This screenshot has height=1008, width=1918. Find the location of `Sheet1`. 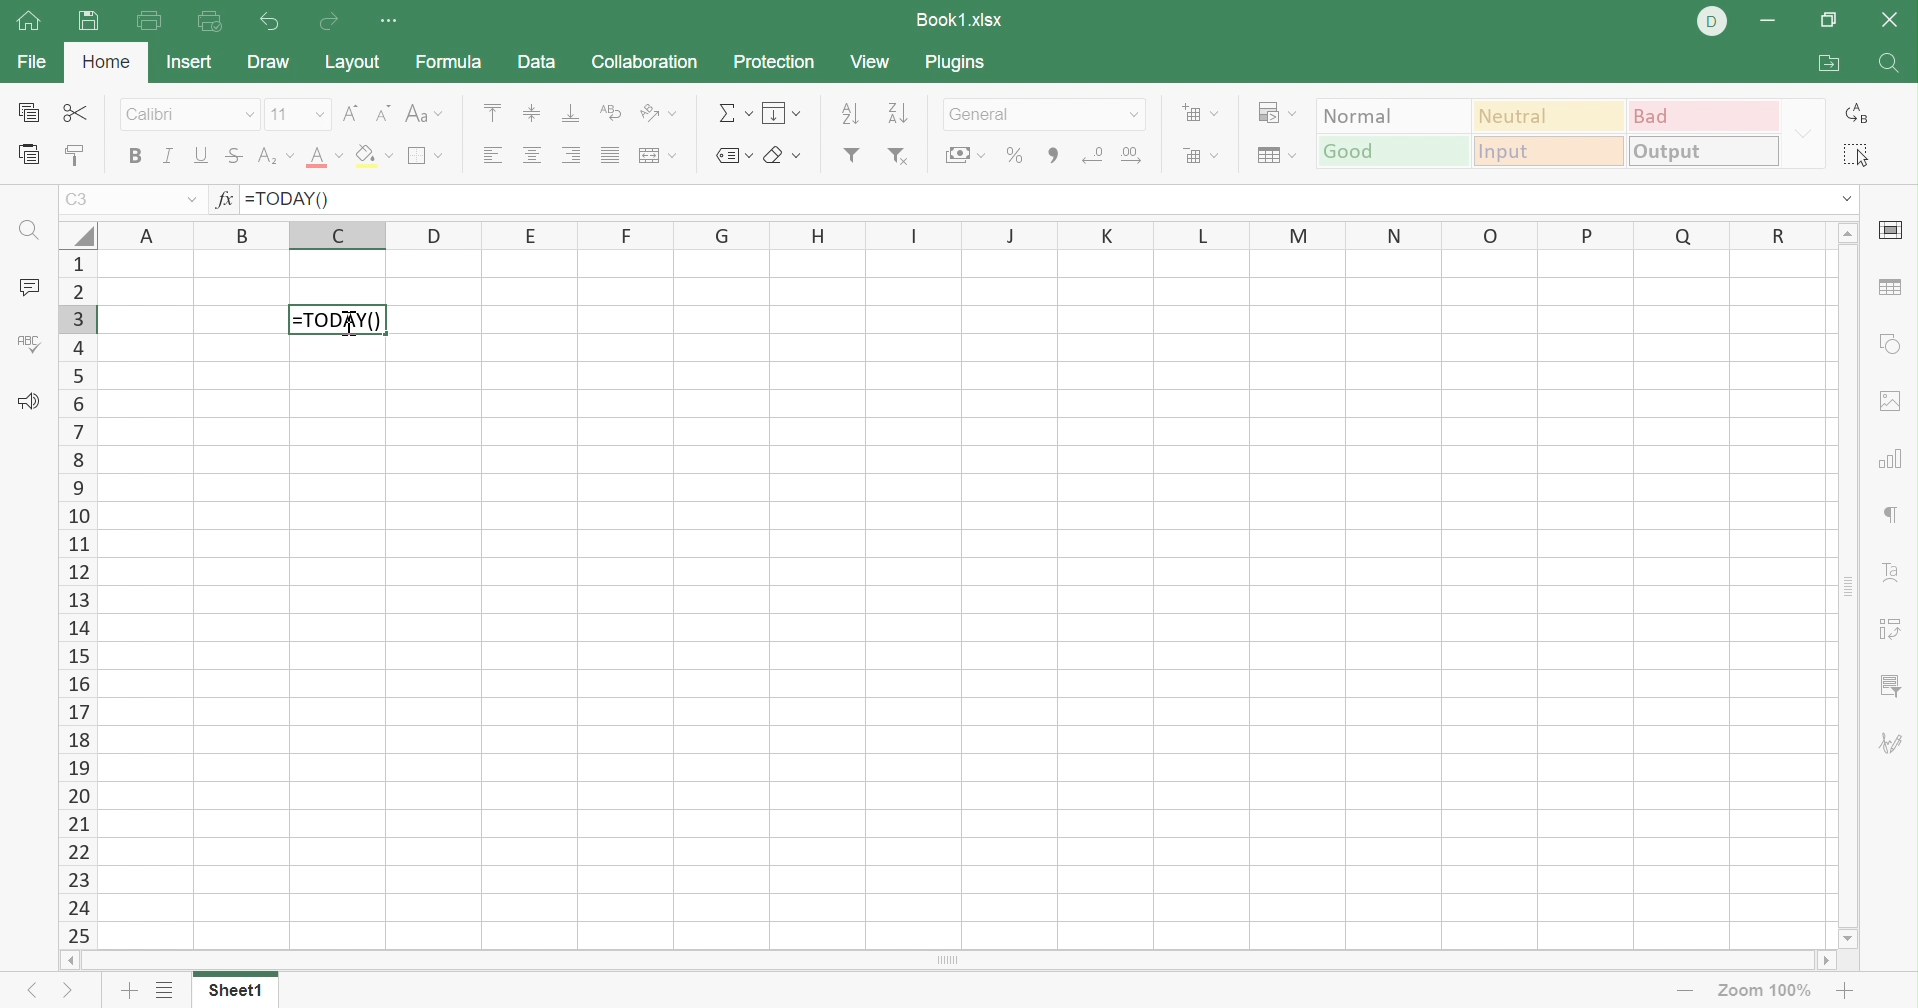

Sheet1 is located at coordinates (238, 991).